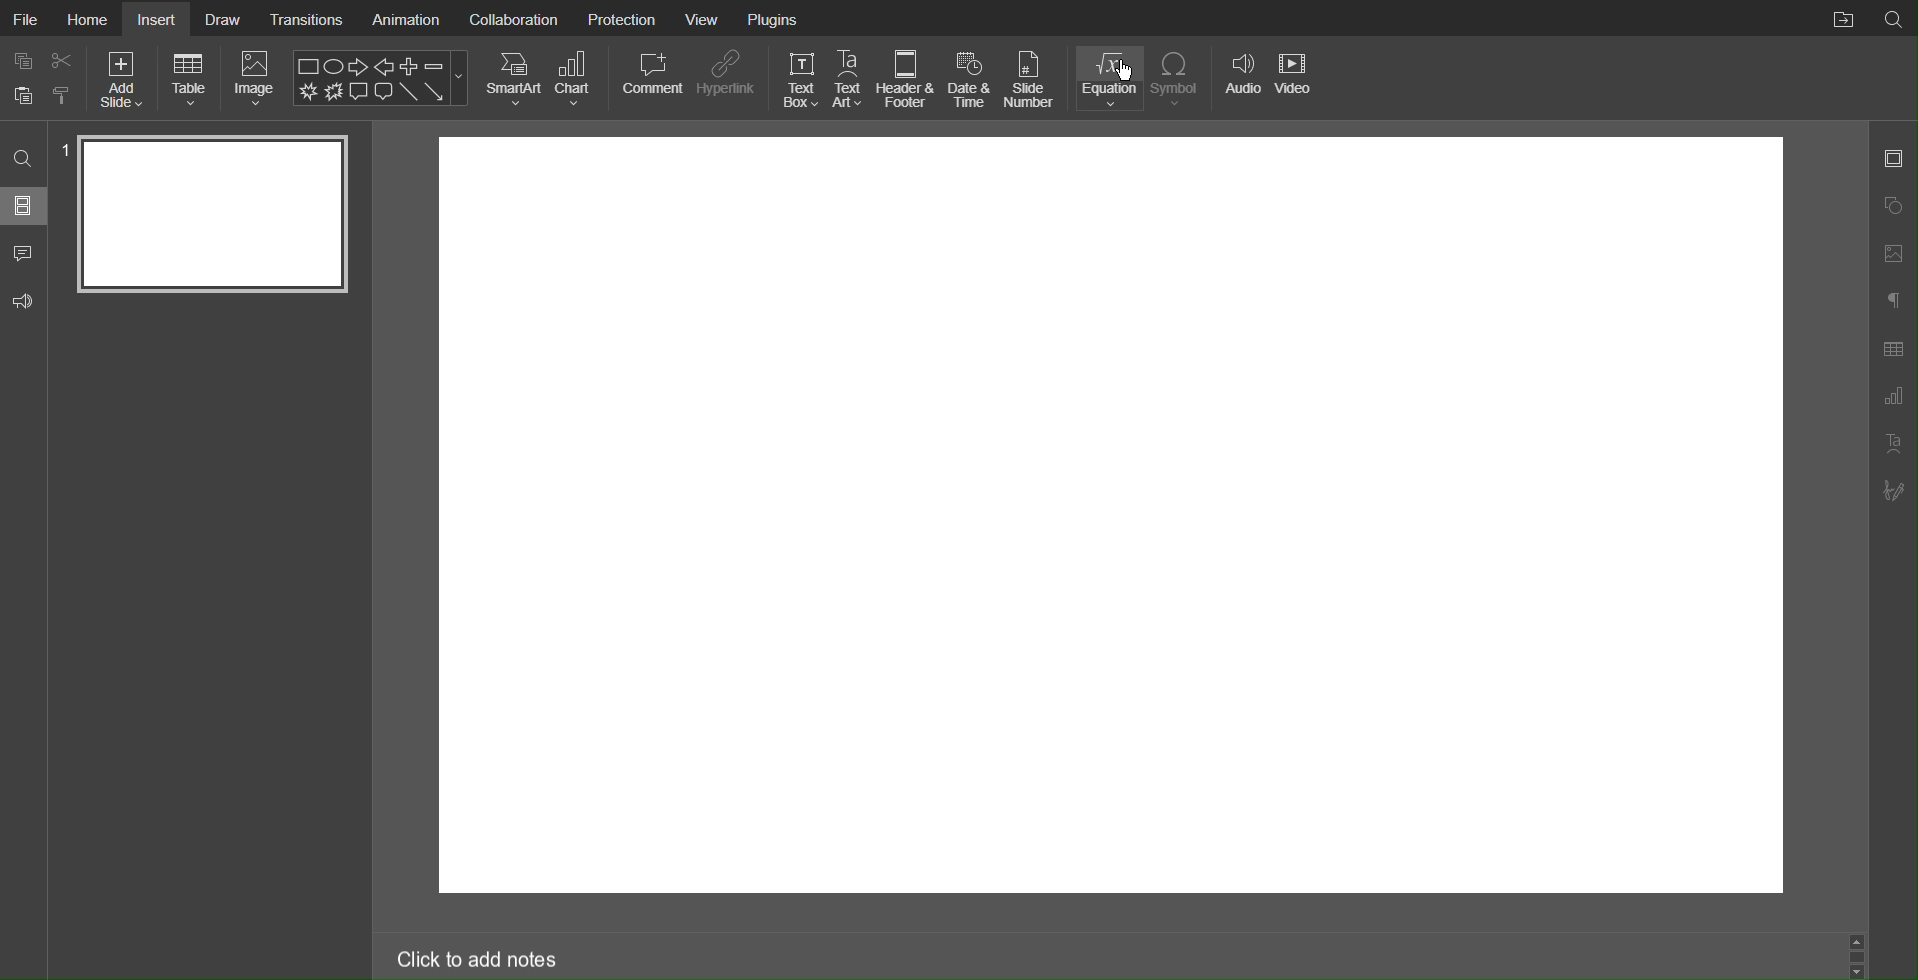  What do you see at coordinates (1300, 78) in the screenshot?
I see `Video` at bounding box center [1300, 78].